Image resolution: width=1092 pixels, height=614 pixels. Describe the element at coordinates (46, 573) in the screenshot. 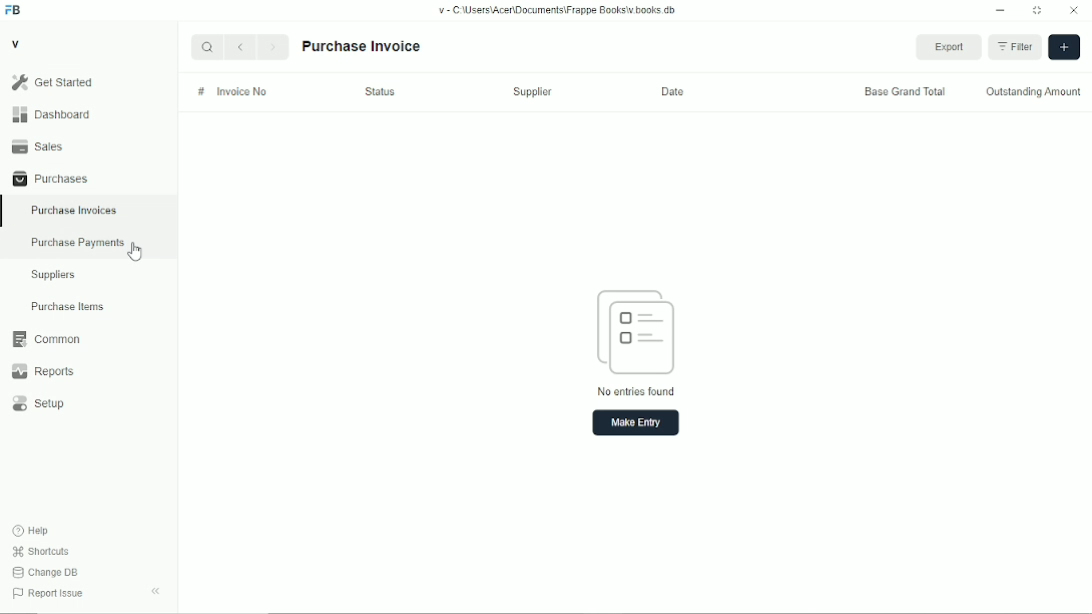

I see `Change DB` at that location.